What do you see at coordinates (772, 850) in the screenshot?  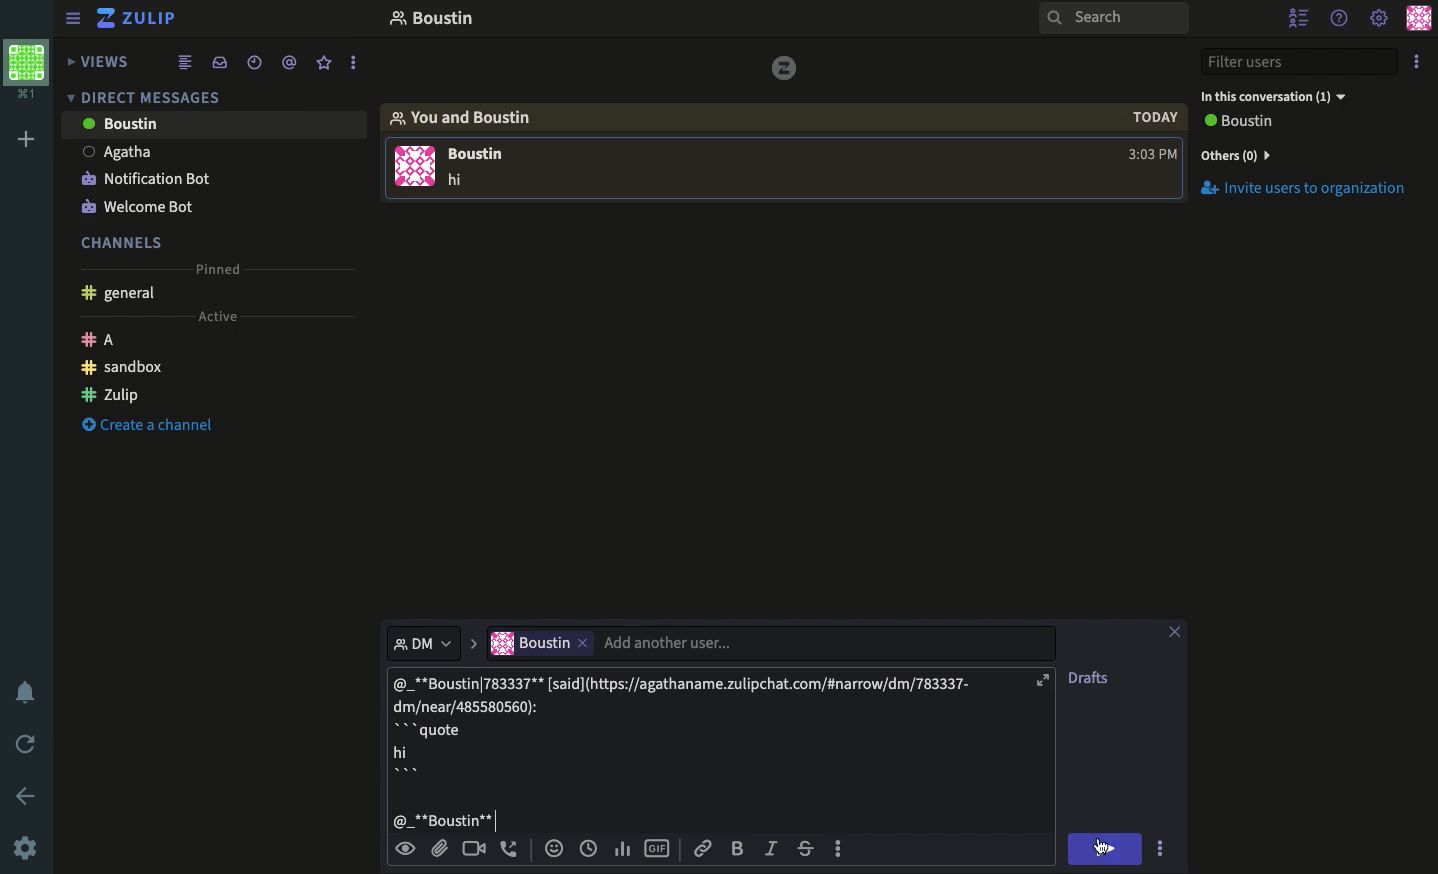 I see `Italics` at bounding box center [772, 850].